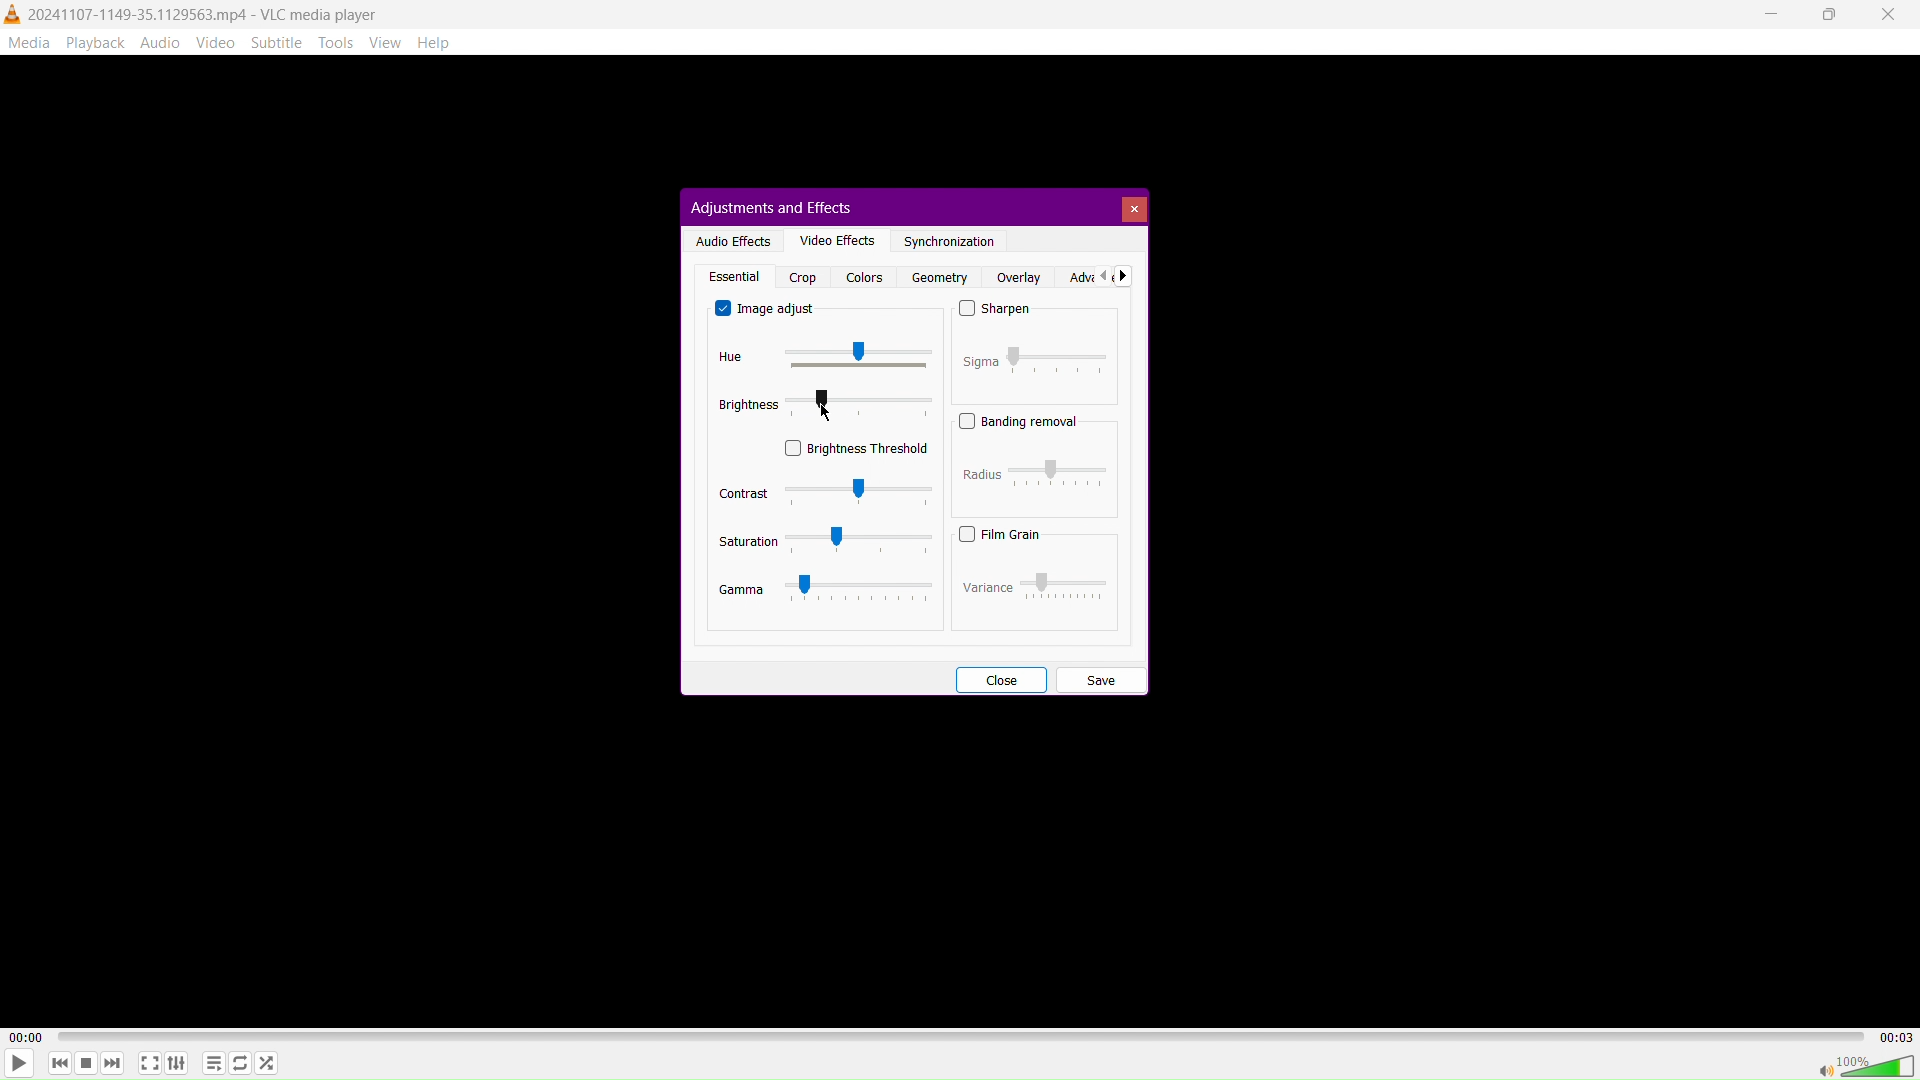 This screenshot has width=1920, height=1080. What do you see at coordinates (1864, 1065) in the screenshot?
I see `Volume 100%` at bounding box center [1864, 1065].